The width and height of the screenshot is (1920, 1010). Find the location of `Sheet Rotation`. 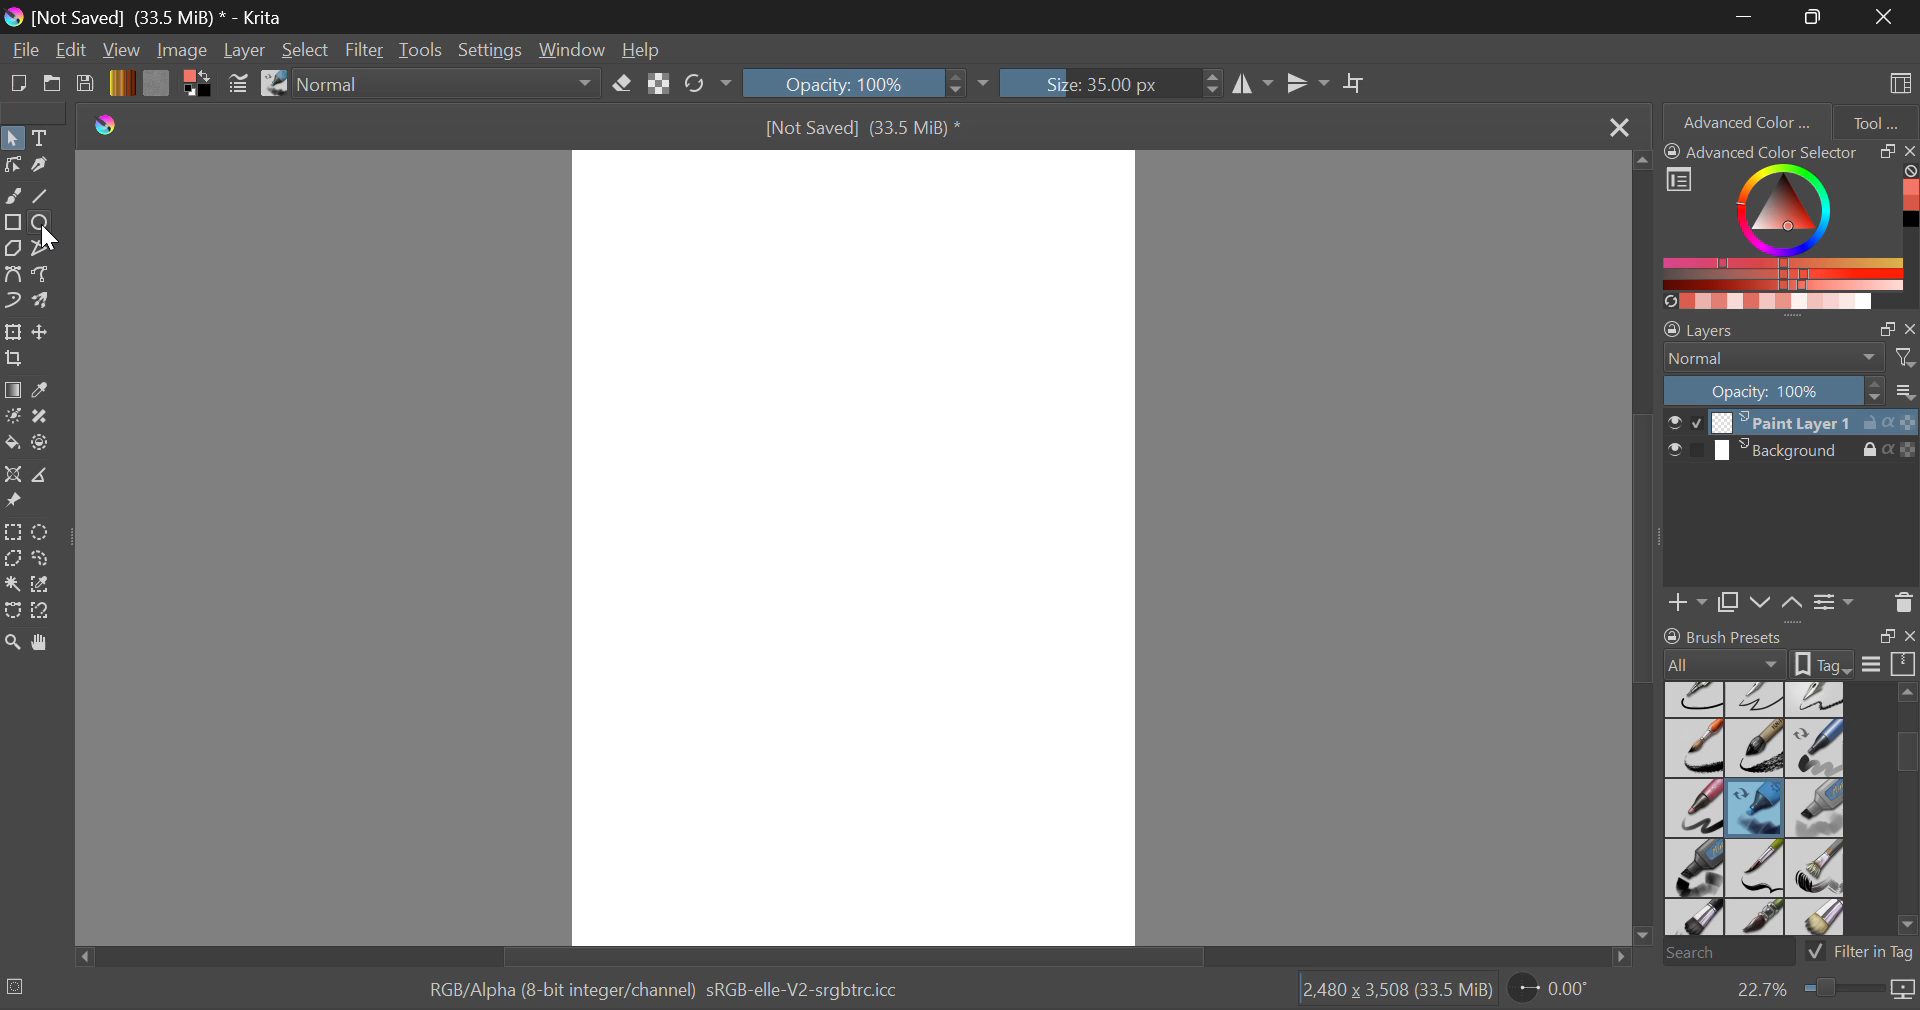

Sheet Rotation is located at coordinates (1560, 989).